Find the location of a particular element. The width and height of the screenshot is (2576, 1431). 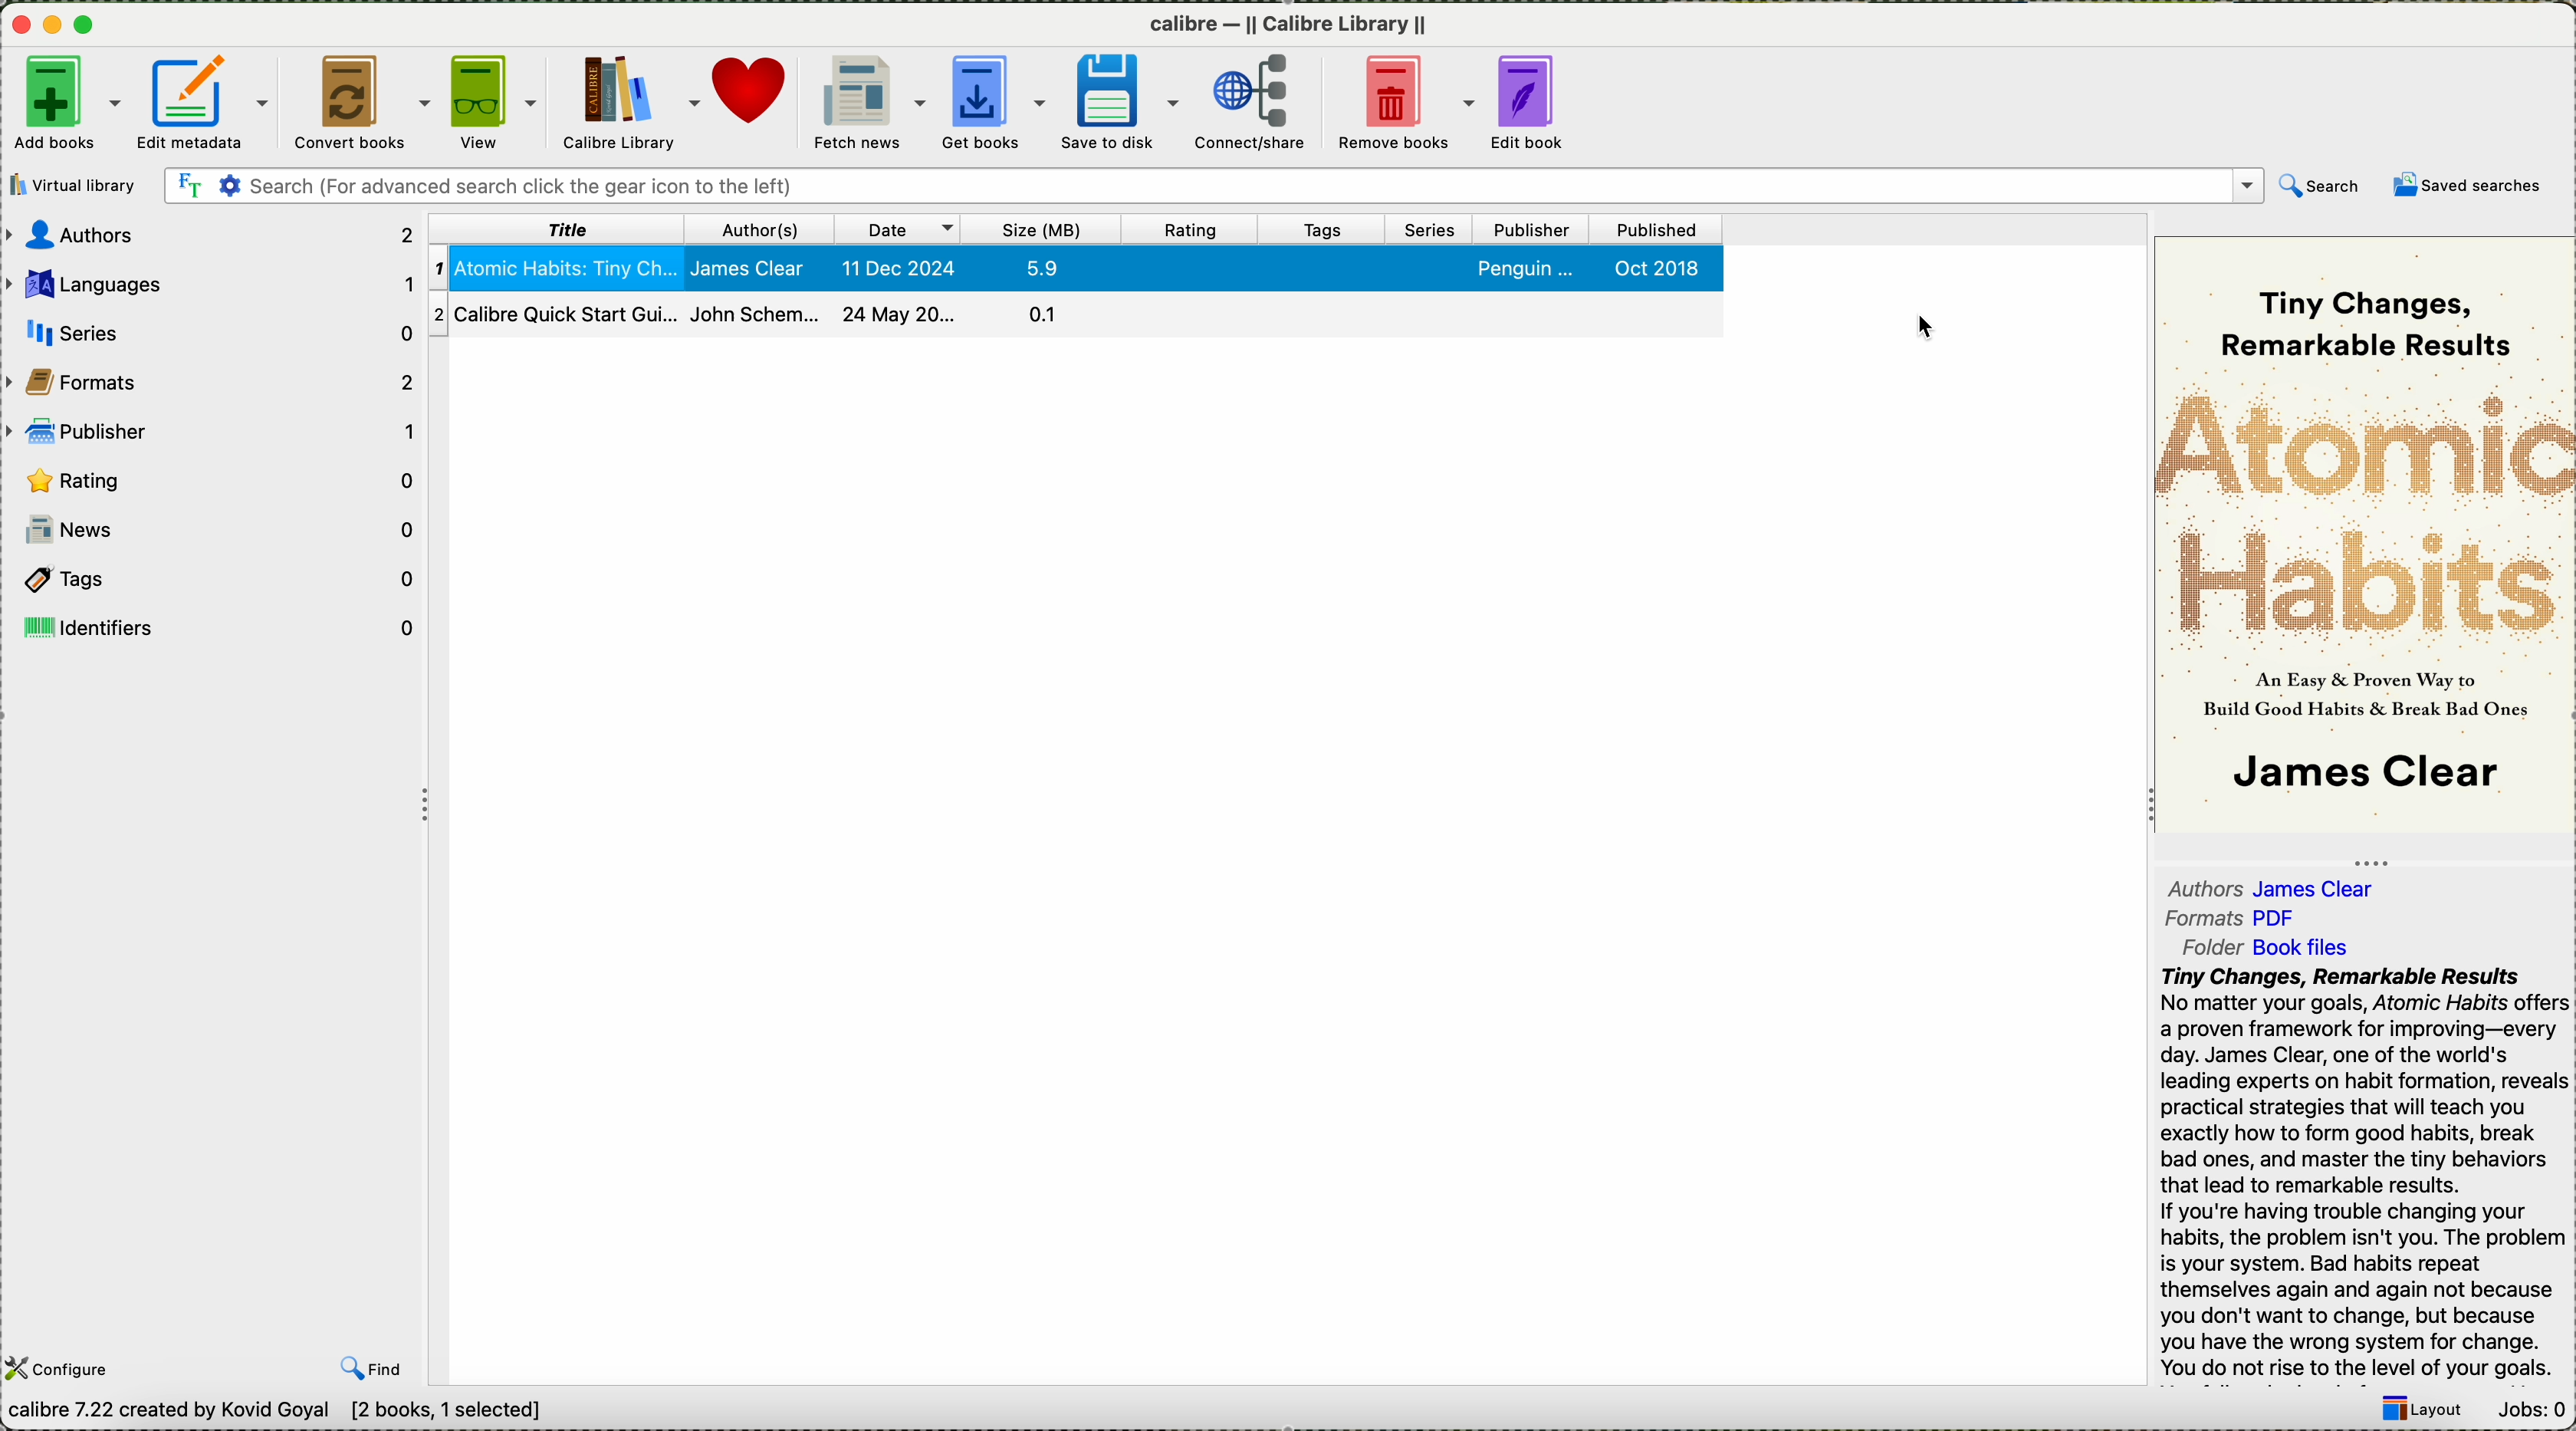

date is located at coordinates (898, 227).